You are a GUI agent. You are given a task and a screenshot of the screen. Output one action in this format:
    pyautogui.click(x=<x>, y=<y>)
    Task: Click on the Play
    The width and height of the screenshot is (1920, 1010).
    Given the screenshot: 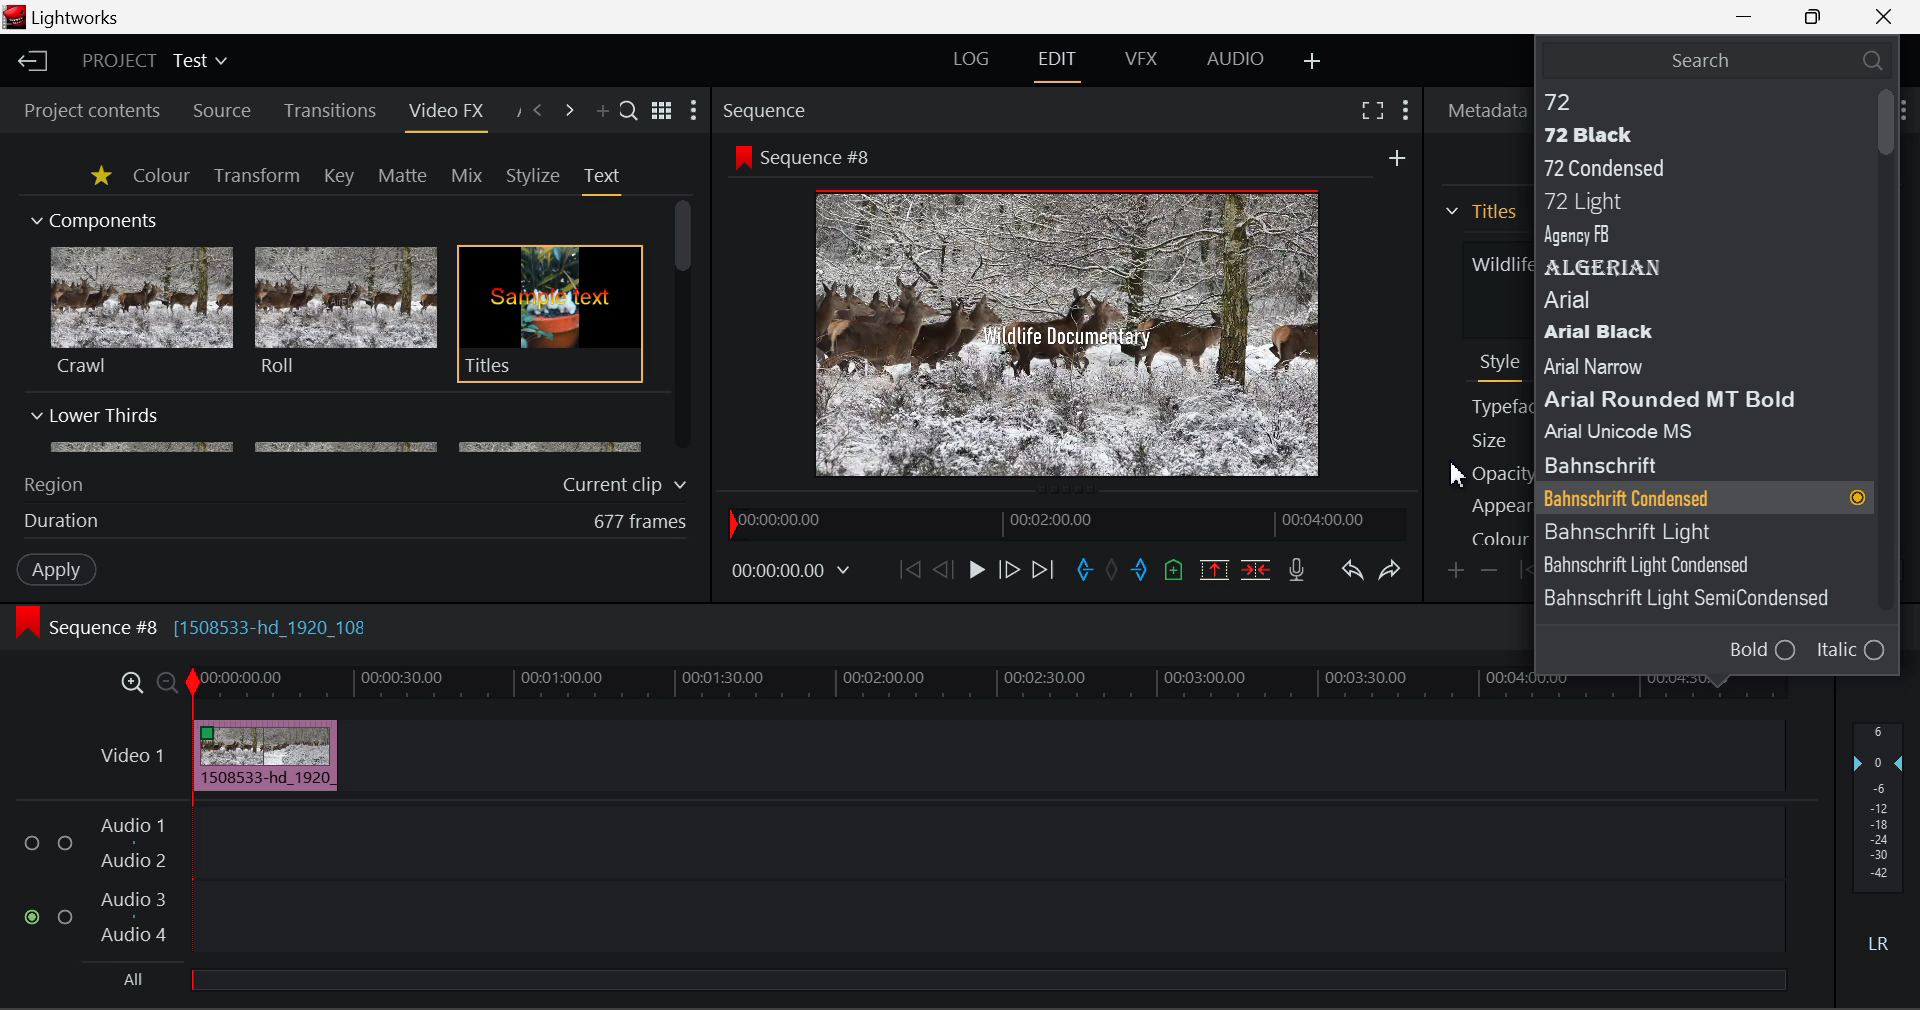 What is the action you would take?
    pyautogui.click(x=977, y=569)
    